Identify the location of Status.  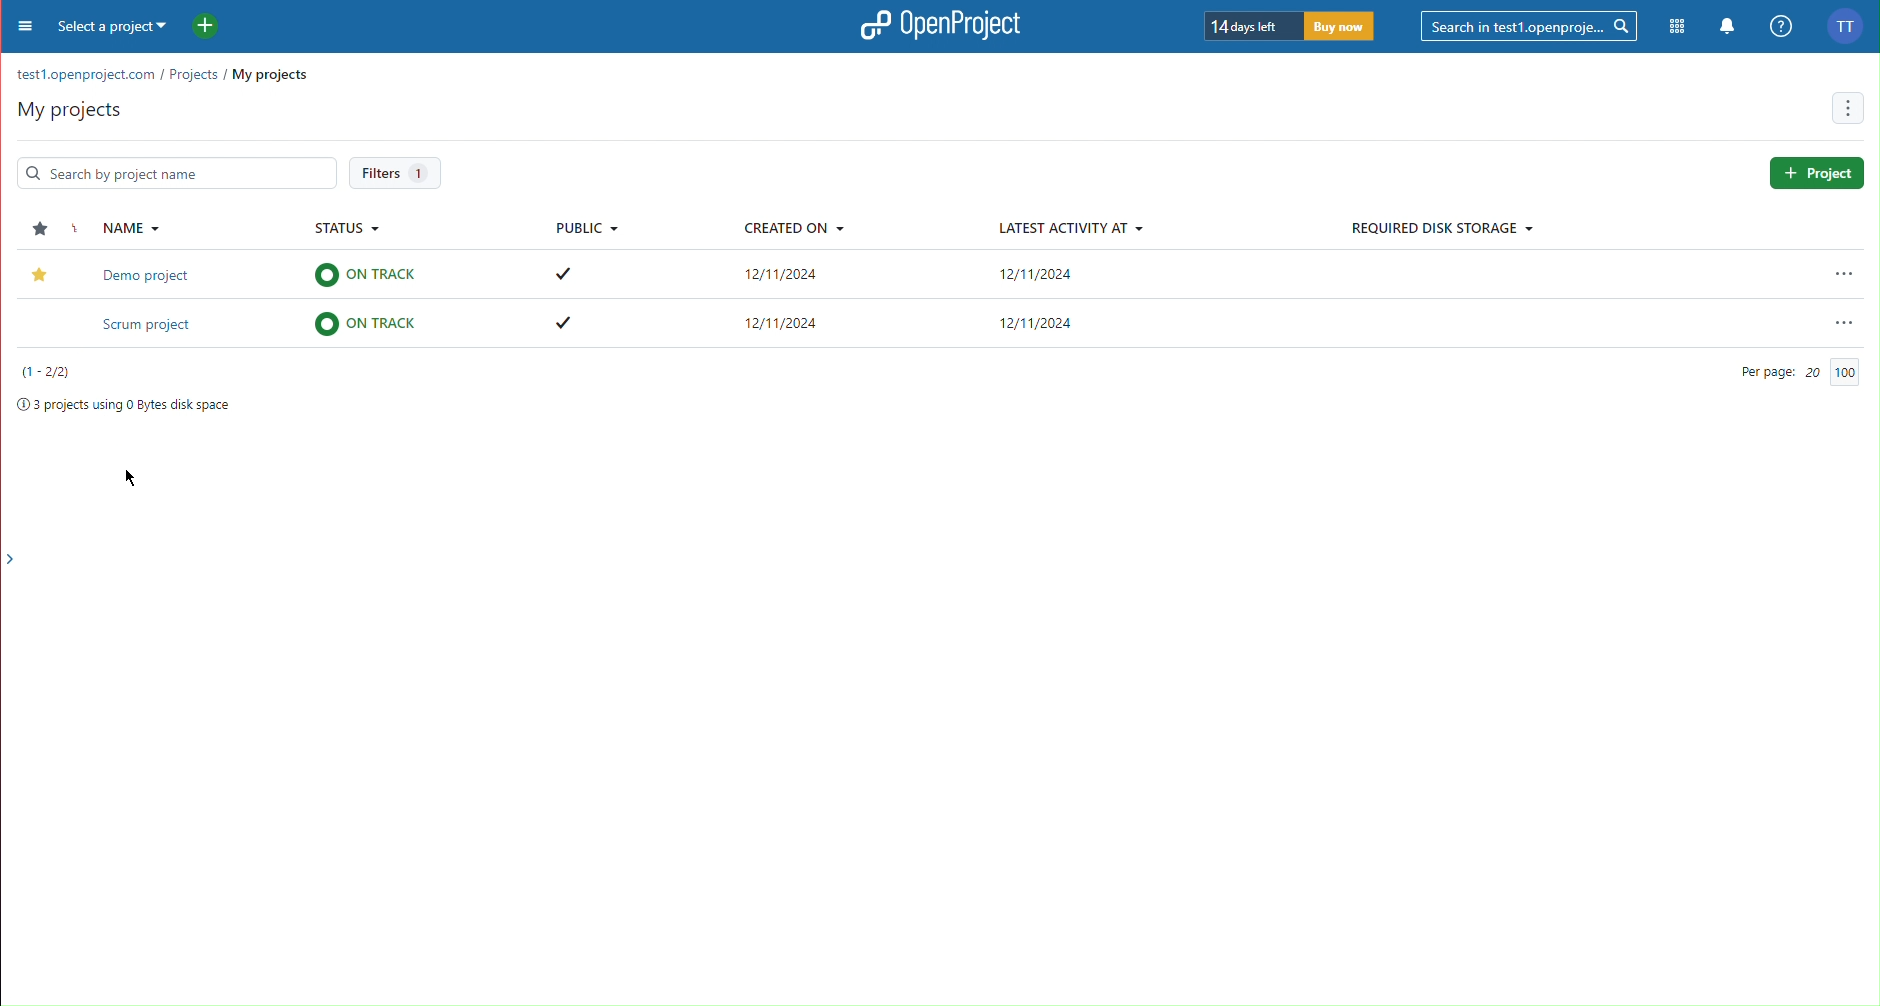
(352, 231).